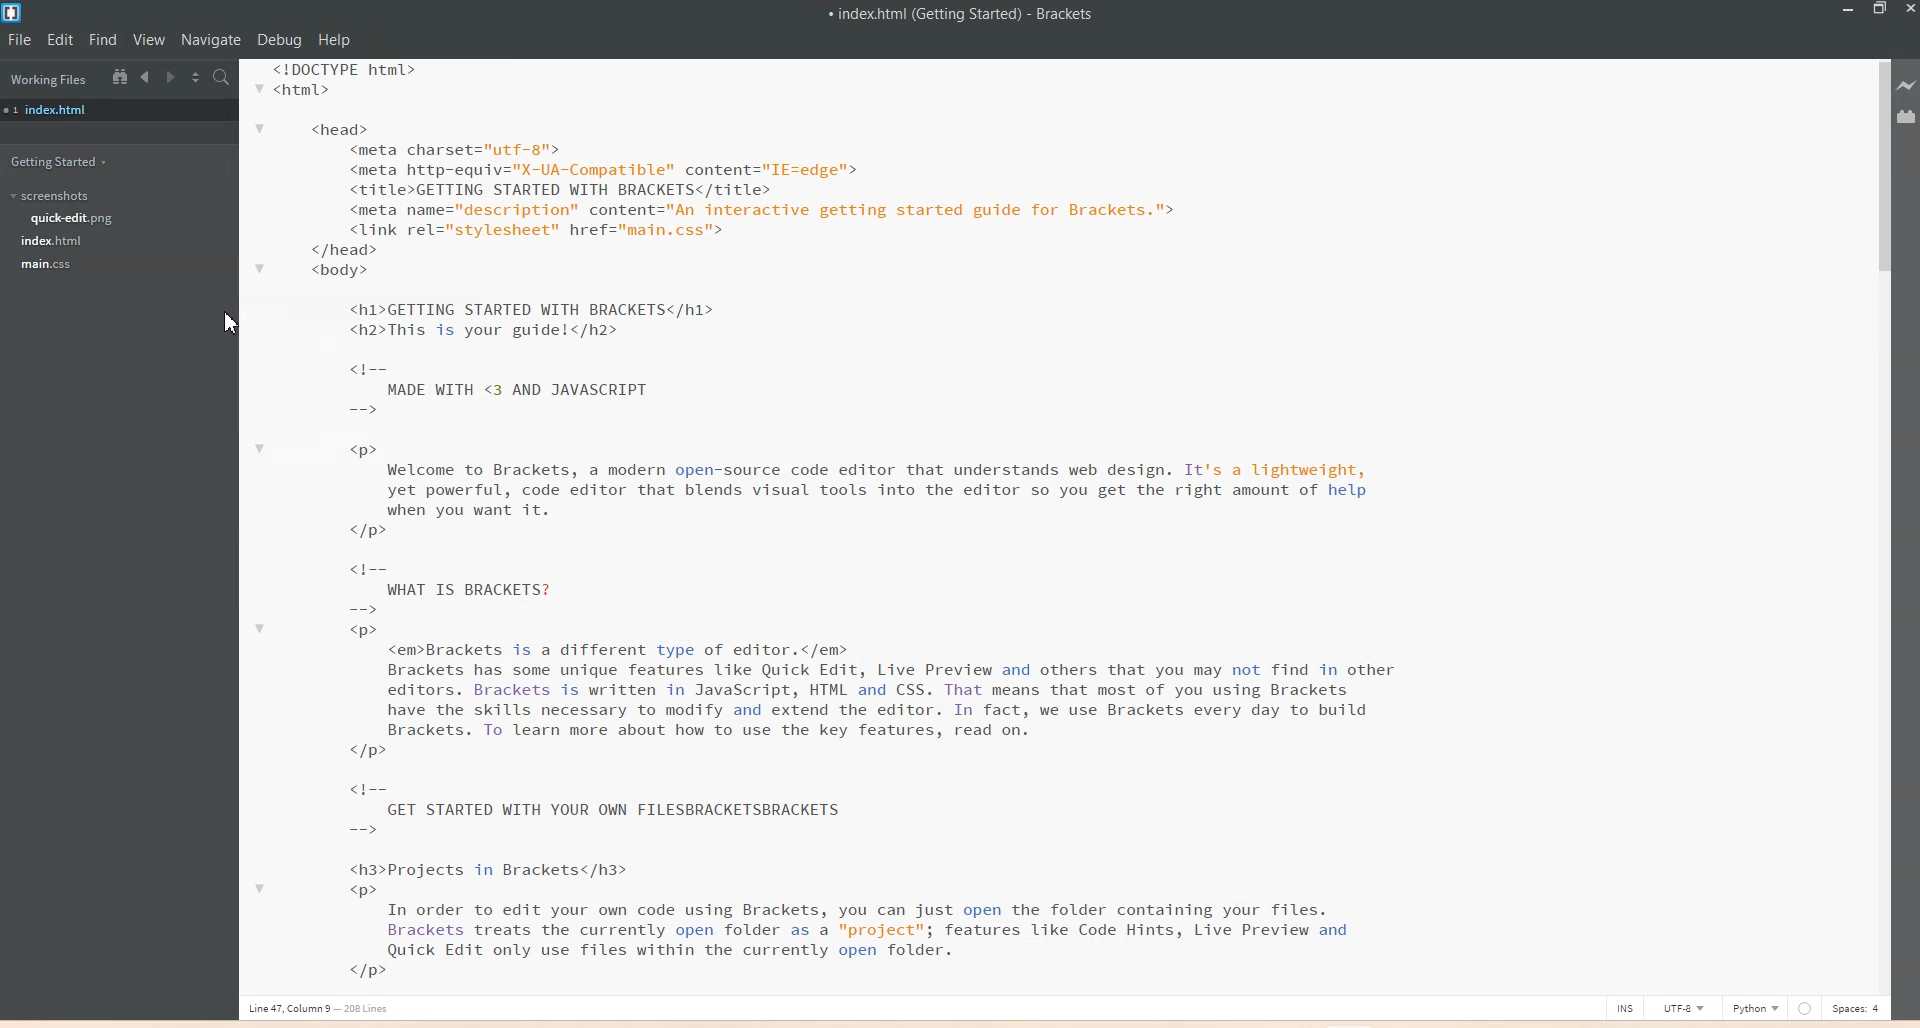 This screenshot has height=1028, width=1920. I want to click on Edit, so click(62, 39).